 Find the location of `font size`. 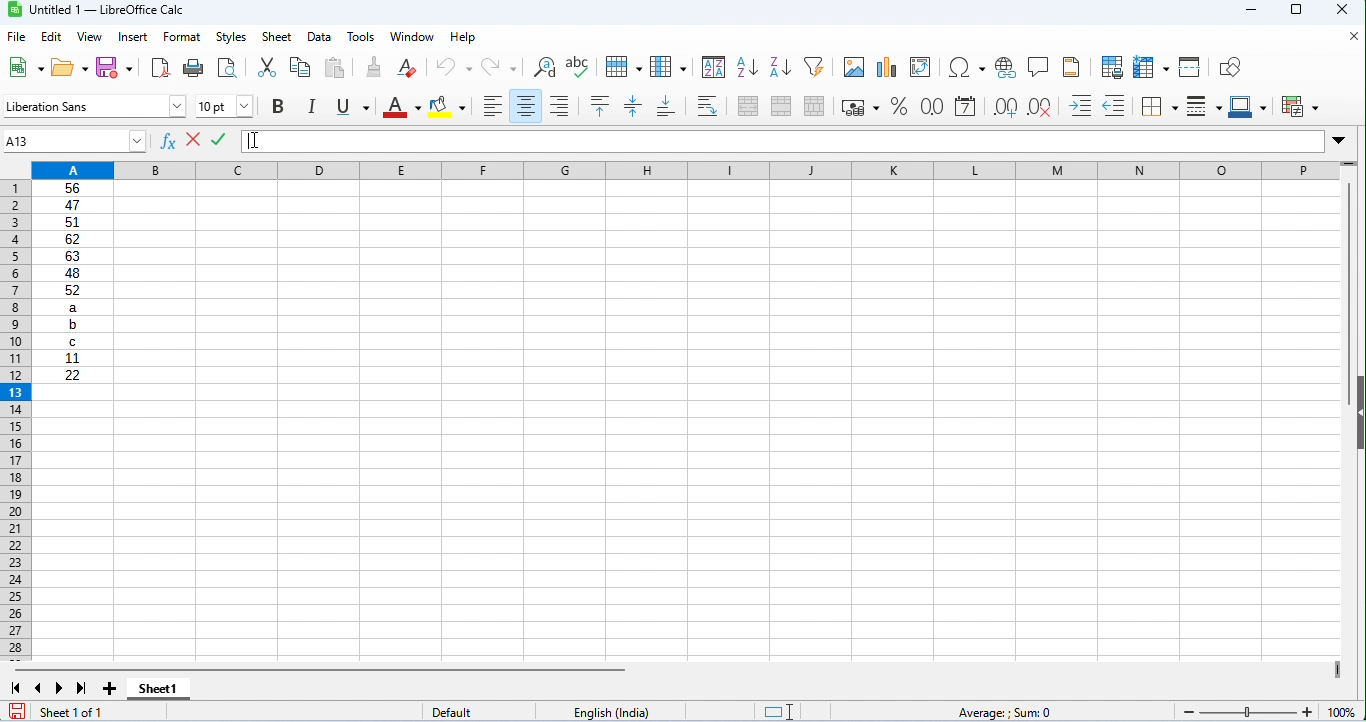

font size is located at coordinates (225, 106).